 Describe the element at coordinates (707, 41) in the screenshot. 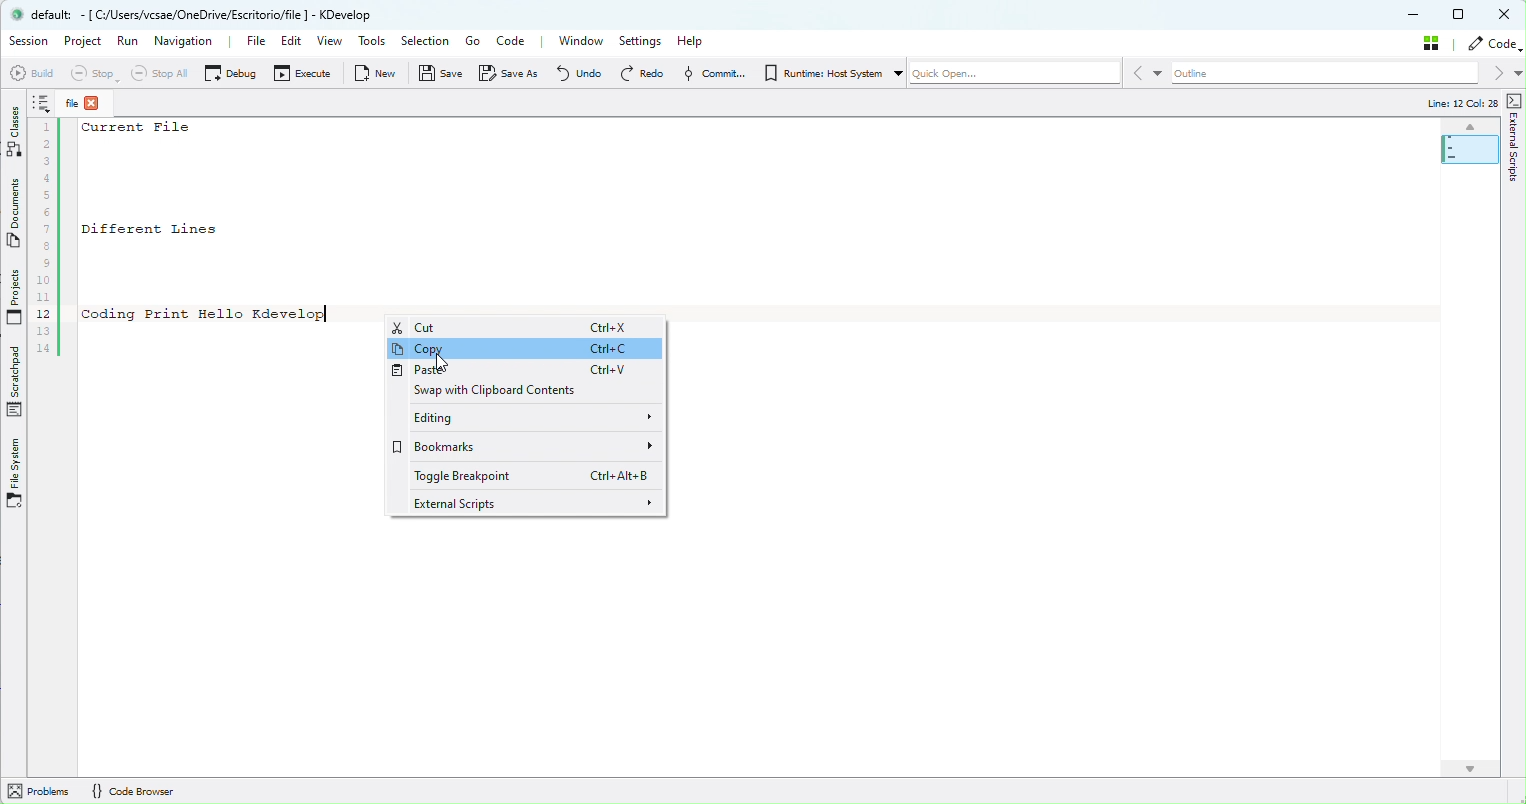

I see `Help` at that location.